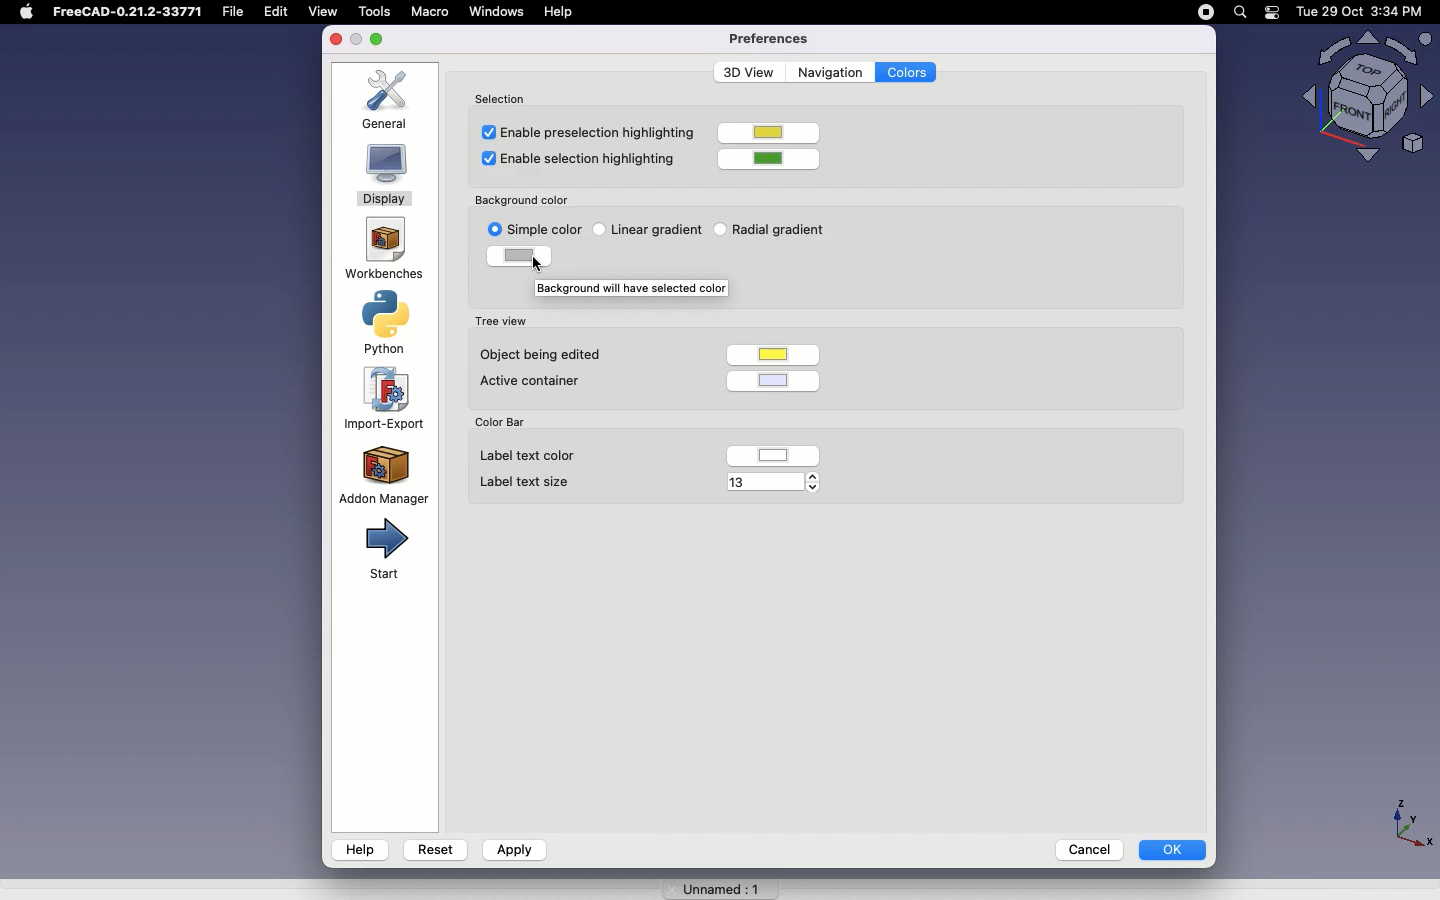  Describe the element at coordinates (505, 96) in the screenshot. I see `Selection` at that location.